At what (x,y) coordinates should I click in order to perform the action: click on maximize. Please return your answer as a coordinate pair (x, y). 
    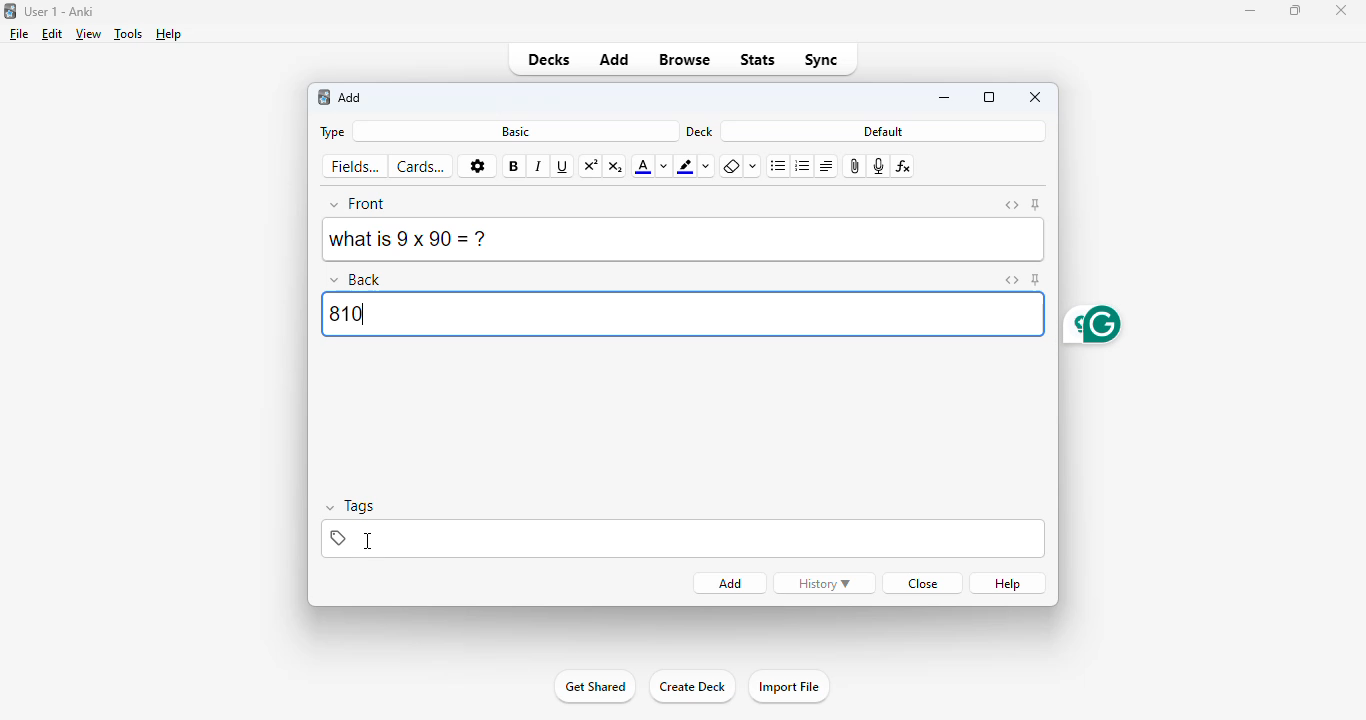
    Looking at the image, I should click on (1296, 10).